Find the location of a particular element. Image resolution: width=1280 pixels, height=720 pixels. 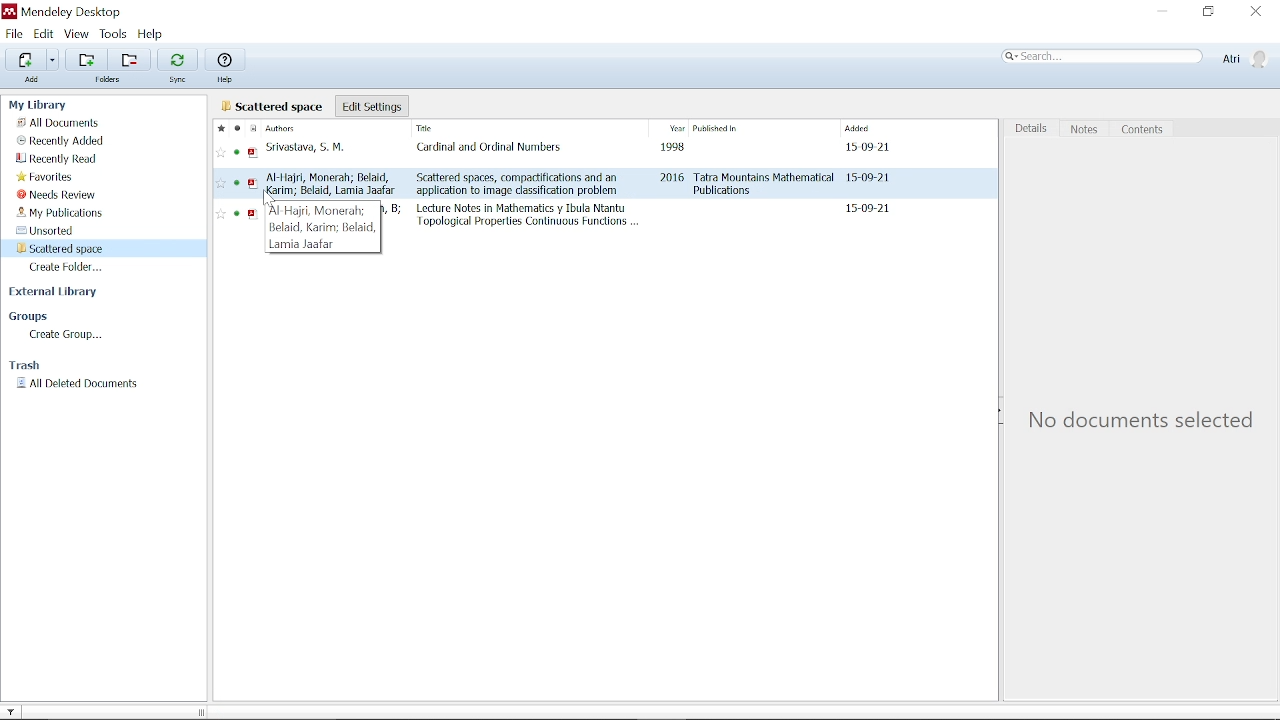

Close is located at coordinates (1257, 12).